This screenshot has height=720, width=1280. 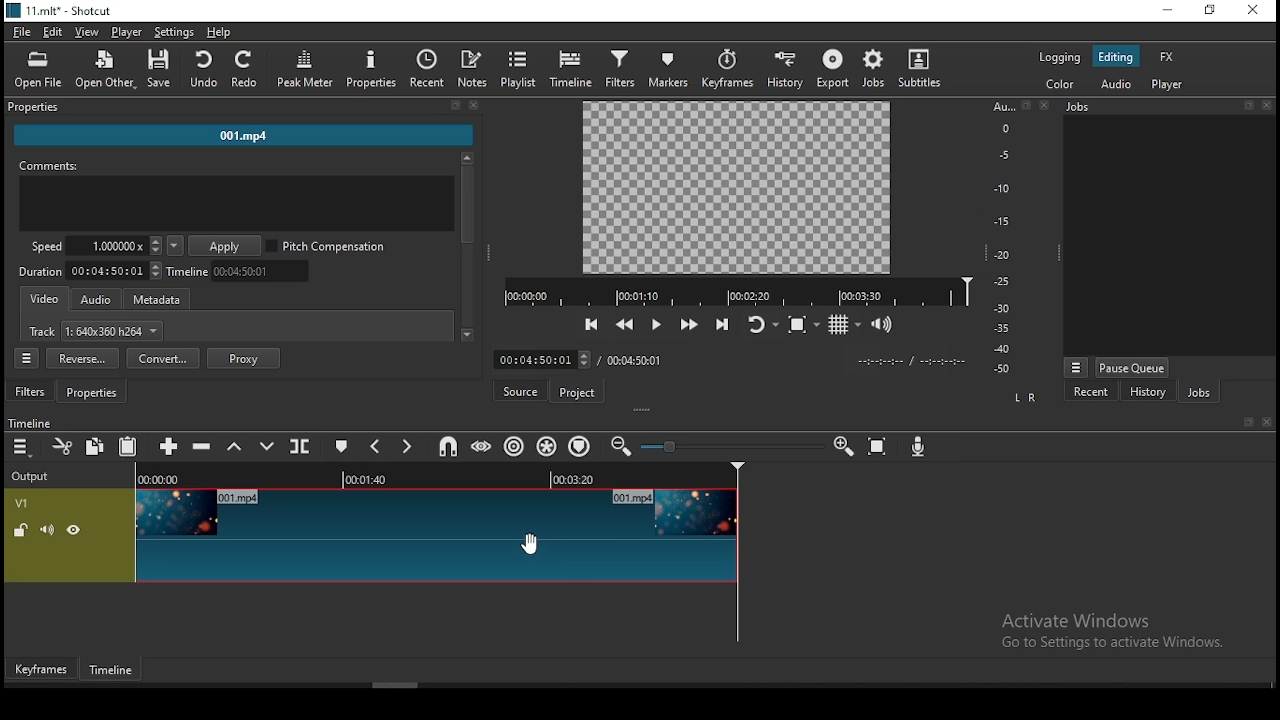 What do you see at coordinates (245, 358) in the screenshot?
I see `proxy` at bounding box center [245, 358].